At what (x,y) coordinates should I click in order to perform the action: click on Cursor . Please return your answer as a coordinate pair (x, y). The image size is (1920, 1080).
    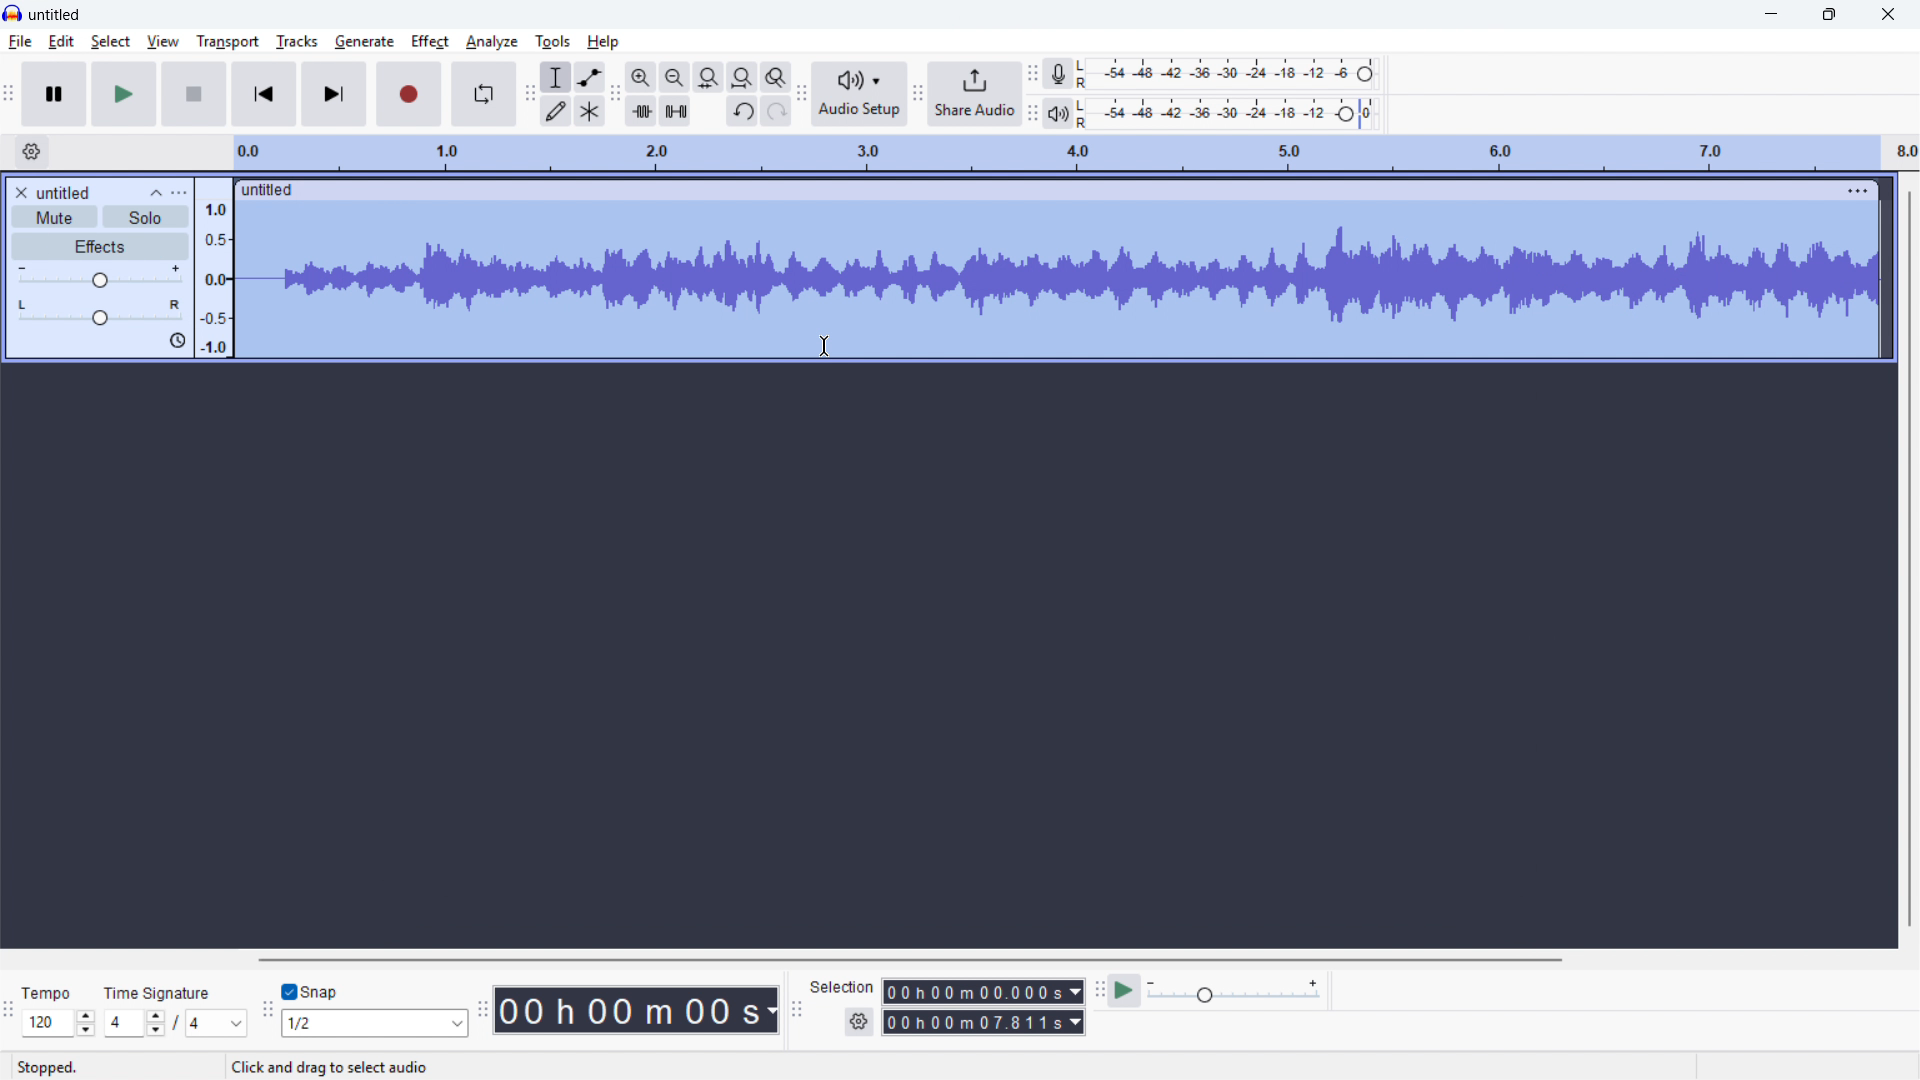
    Looking at the image, I should click on (828, 347).